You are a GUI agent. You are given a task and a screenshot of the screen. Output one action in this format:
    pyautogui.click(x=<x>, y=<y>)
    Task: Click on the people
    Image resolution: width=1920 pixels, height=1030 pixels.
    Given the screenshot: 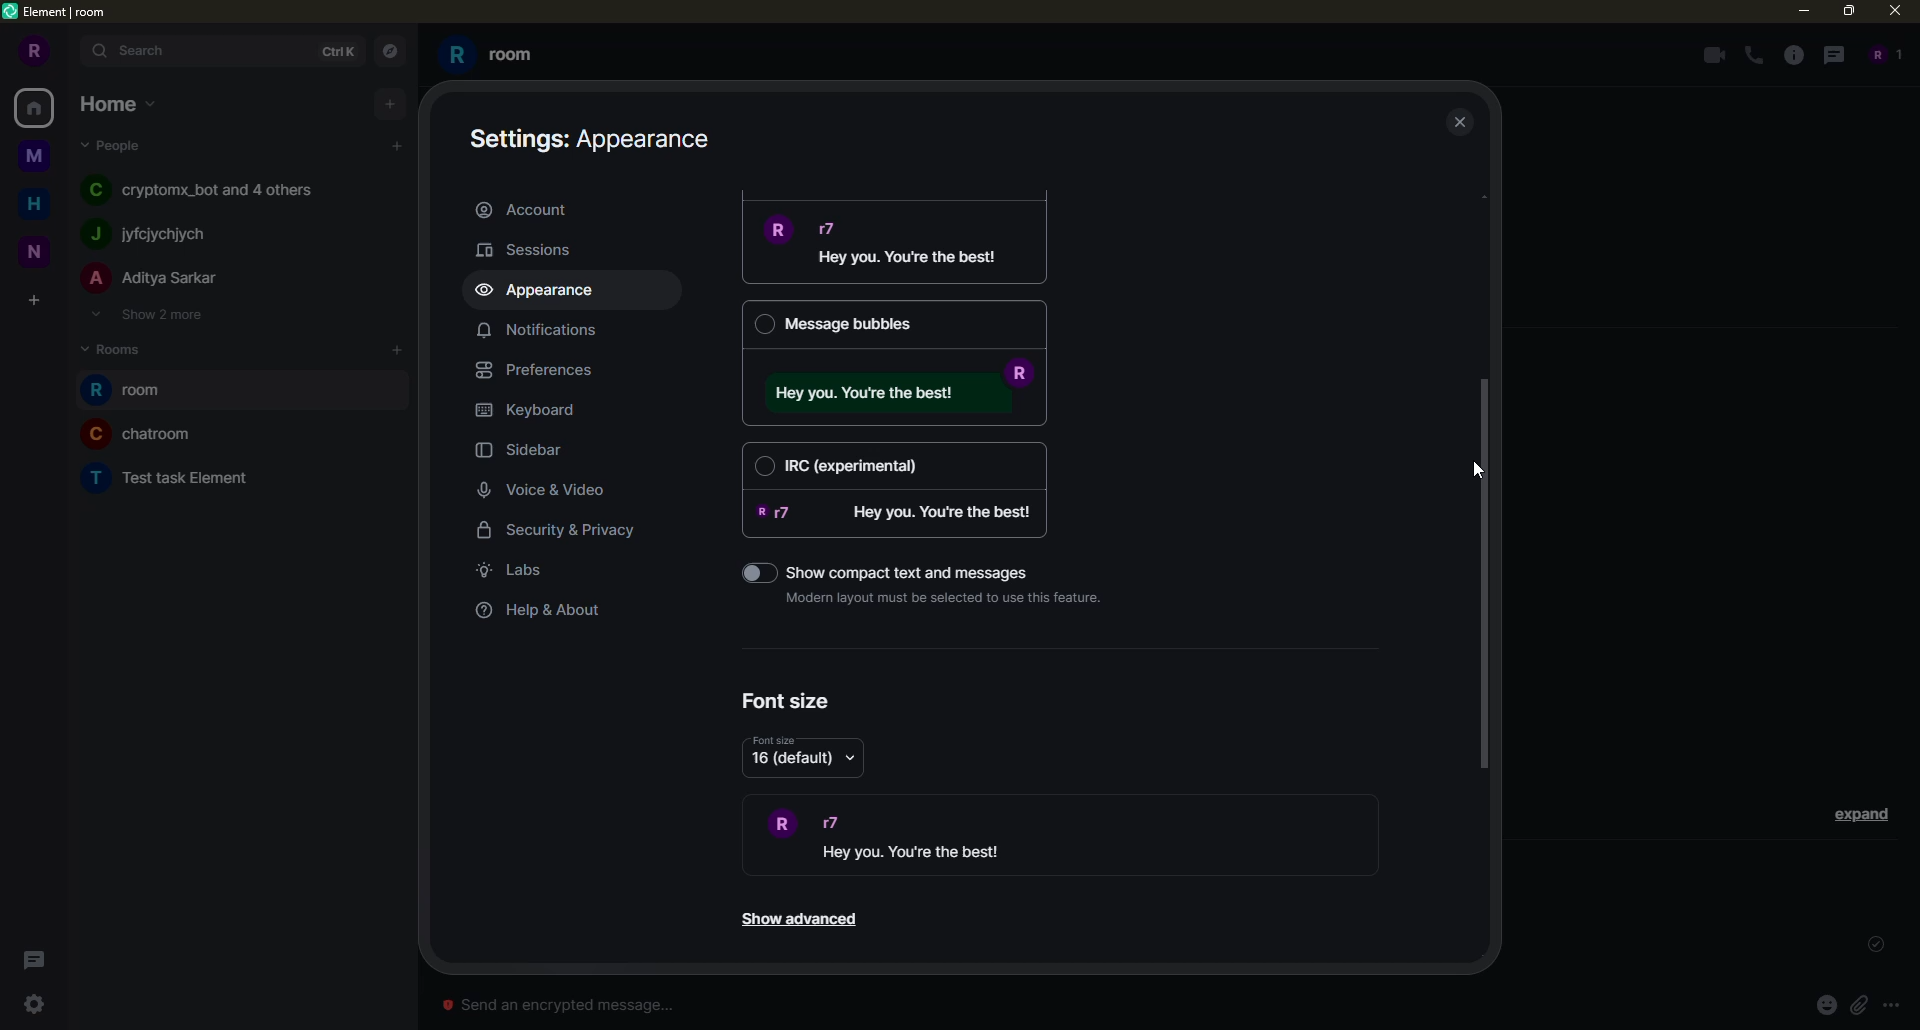 What is the action you would take?
    pyautogui.click(x=116, y=144)
    